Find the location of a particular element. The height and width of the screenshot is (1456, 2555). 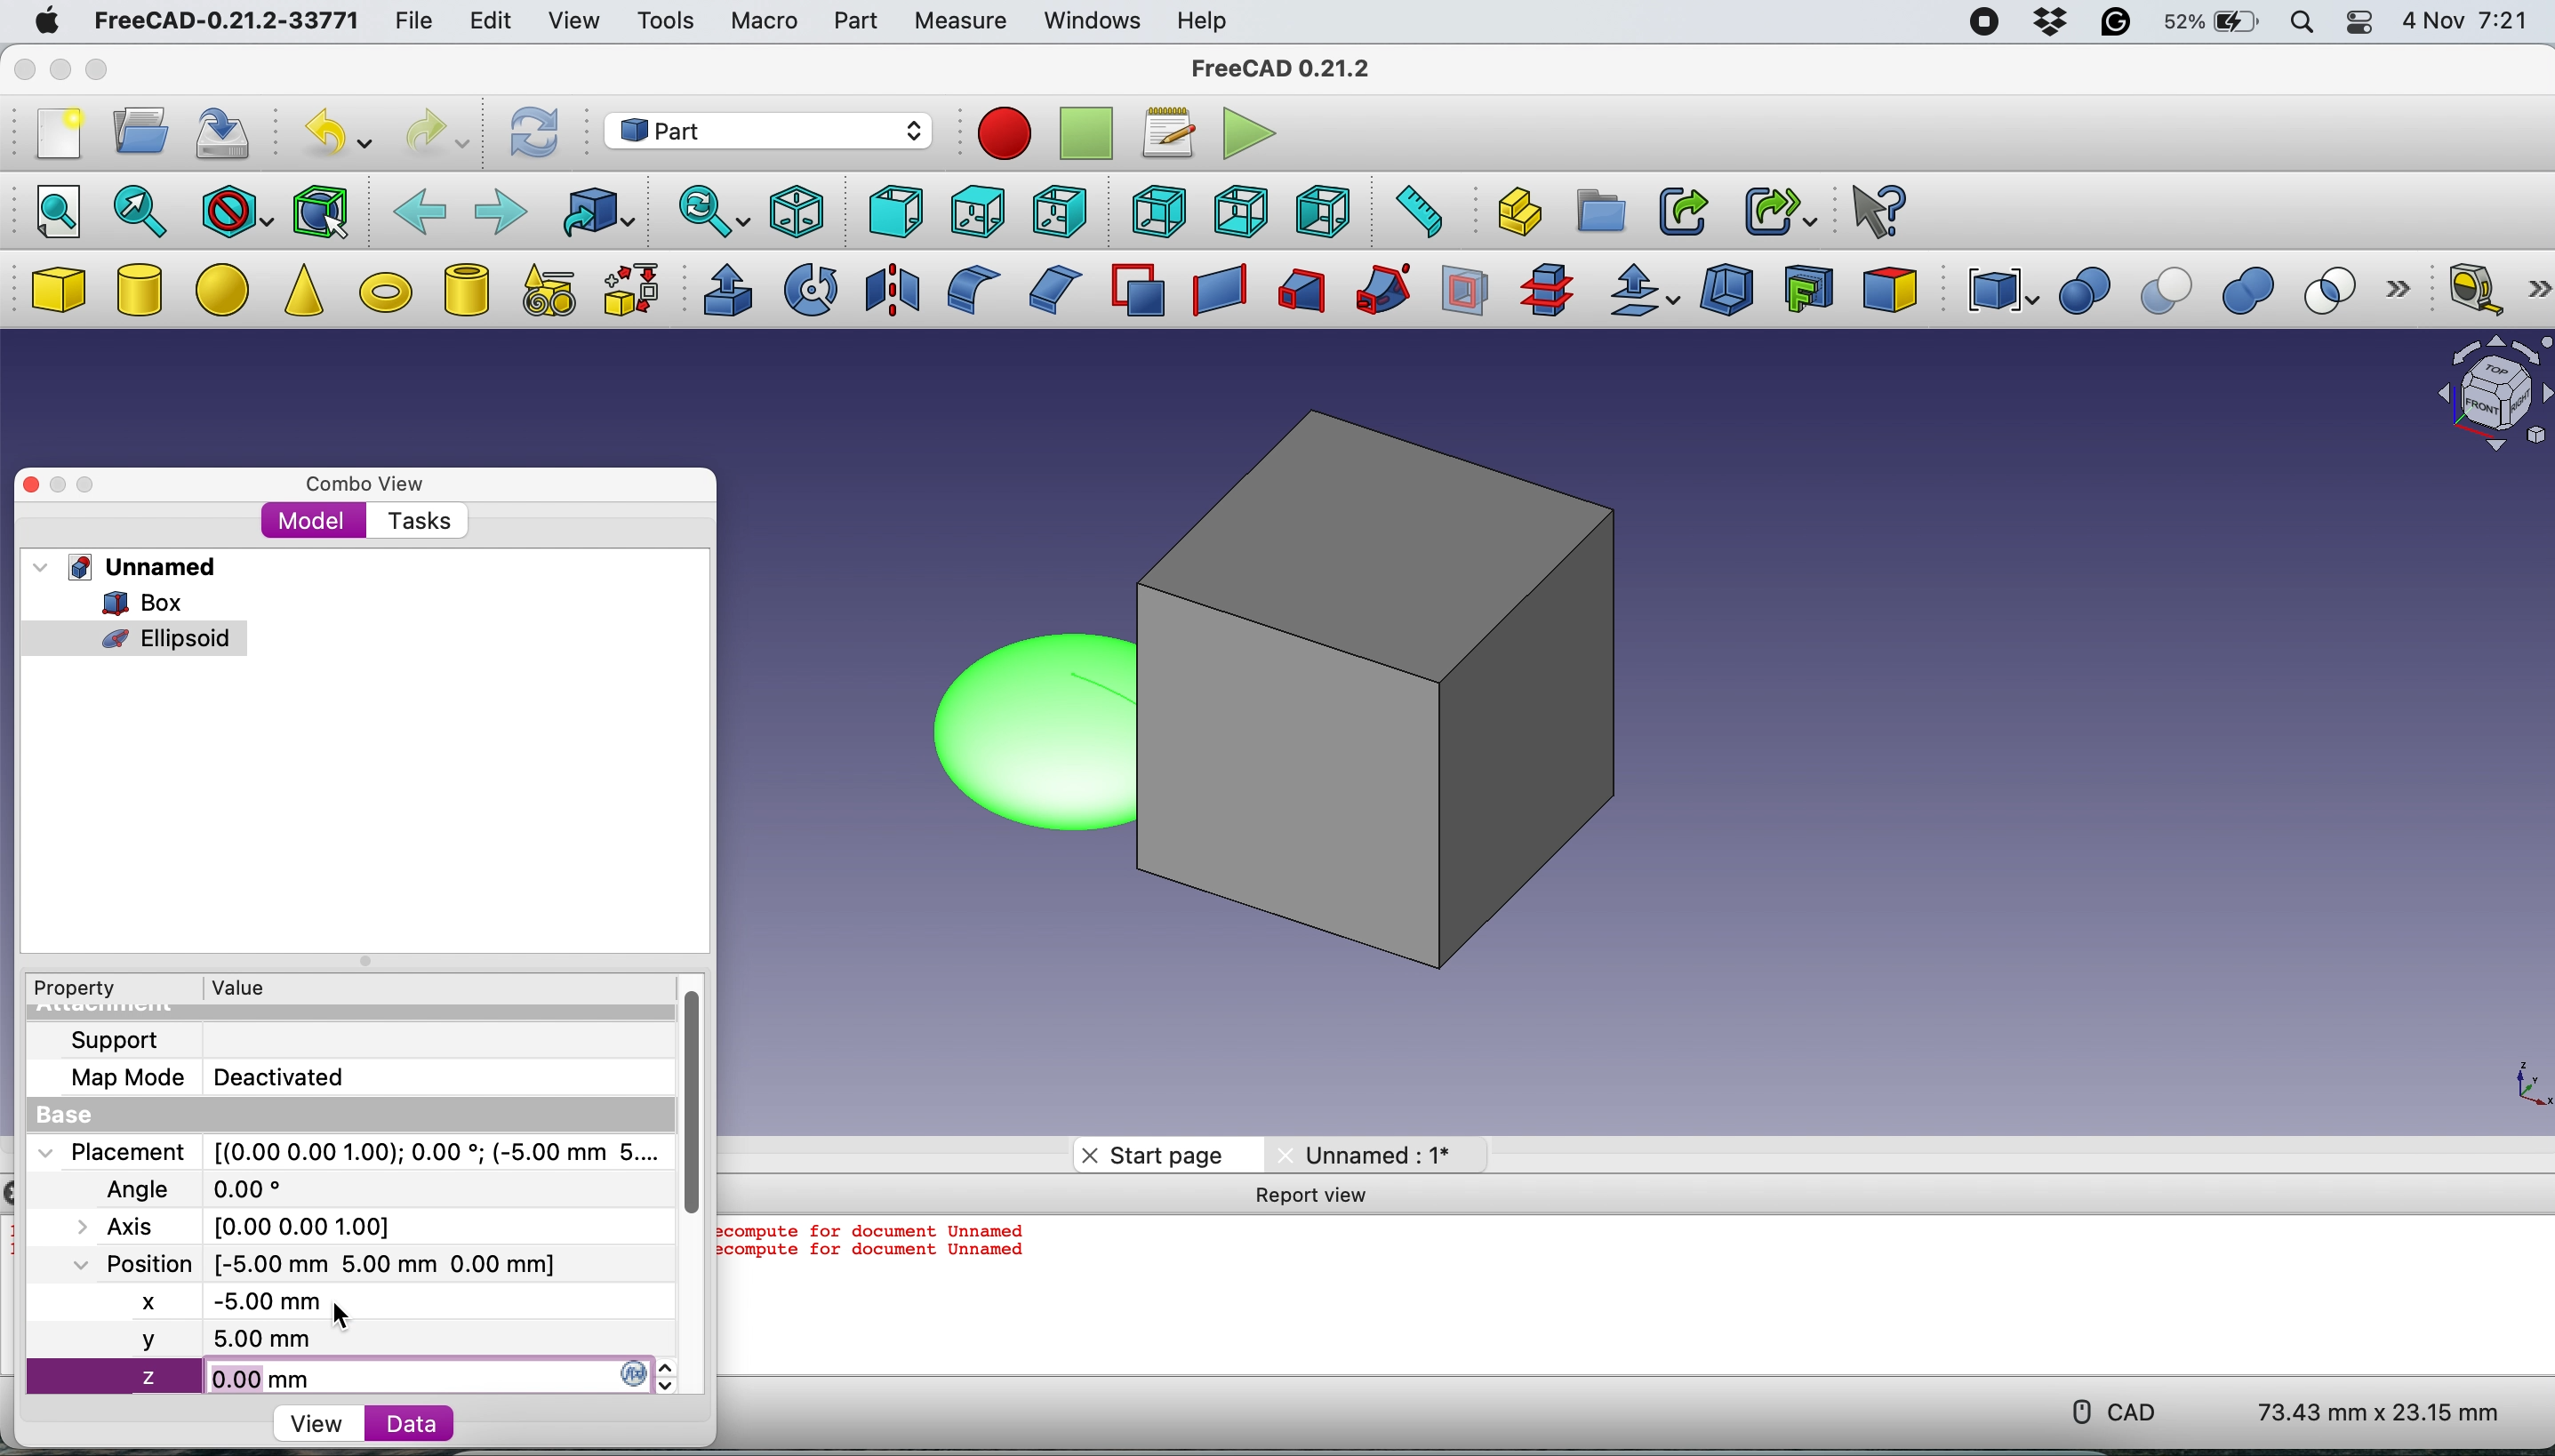

go to linked object is located at coordinates (597, 212).